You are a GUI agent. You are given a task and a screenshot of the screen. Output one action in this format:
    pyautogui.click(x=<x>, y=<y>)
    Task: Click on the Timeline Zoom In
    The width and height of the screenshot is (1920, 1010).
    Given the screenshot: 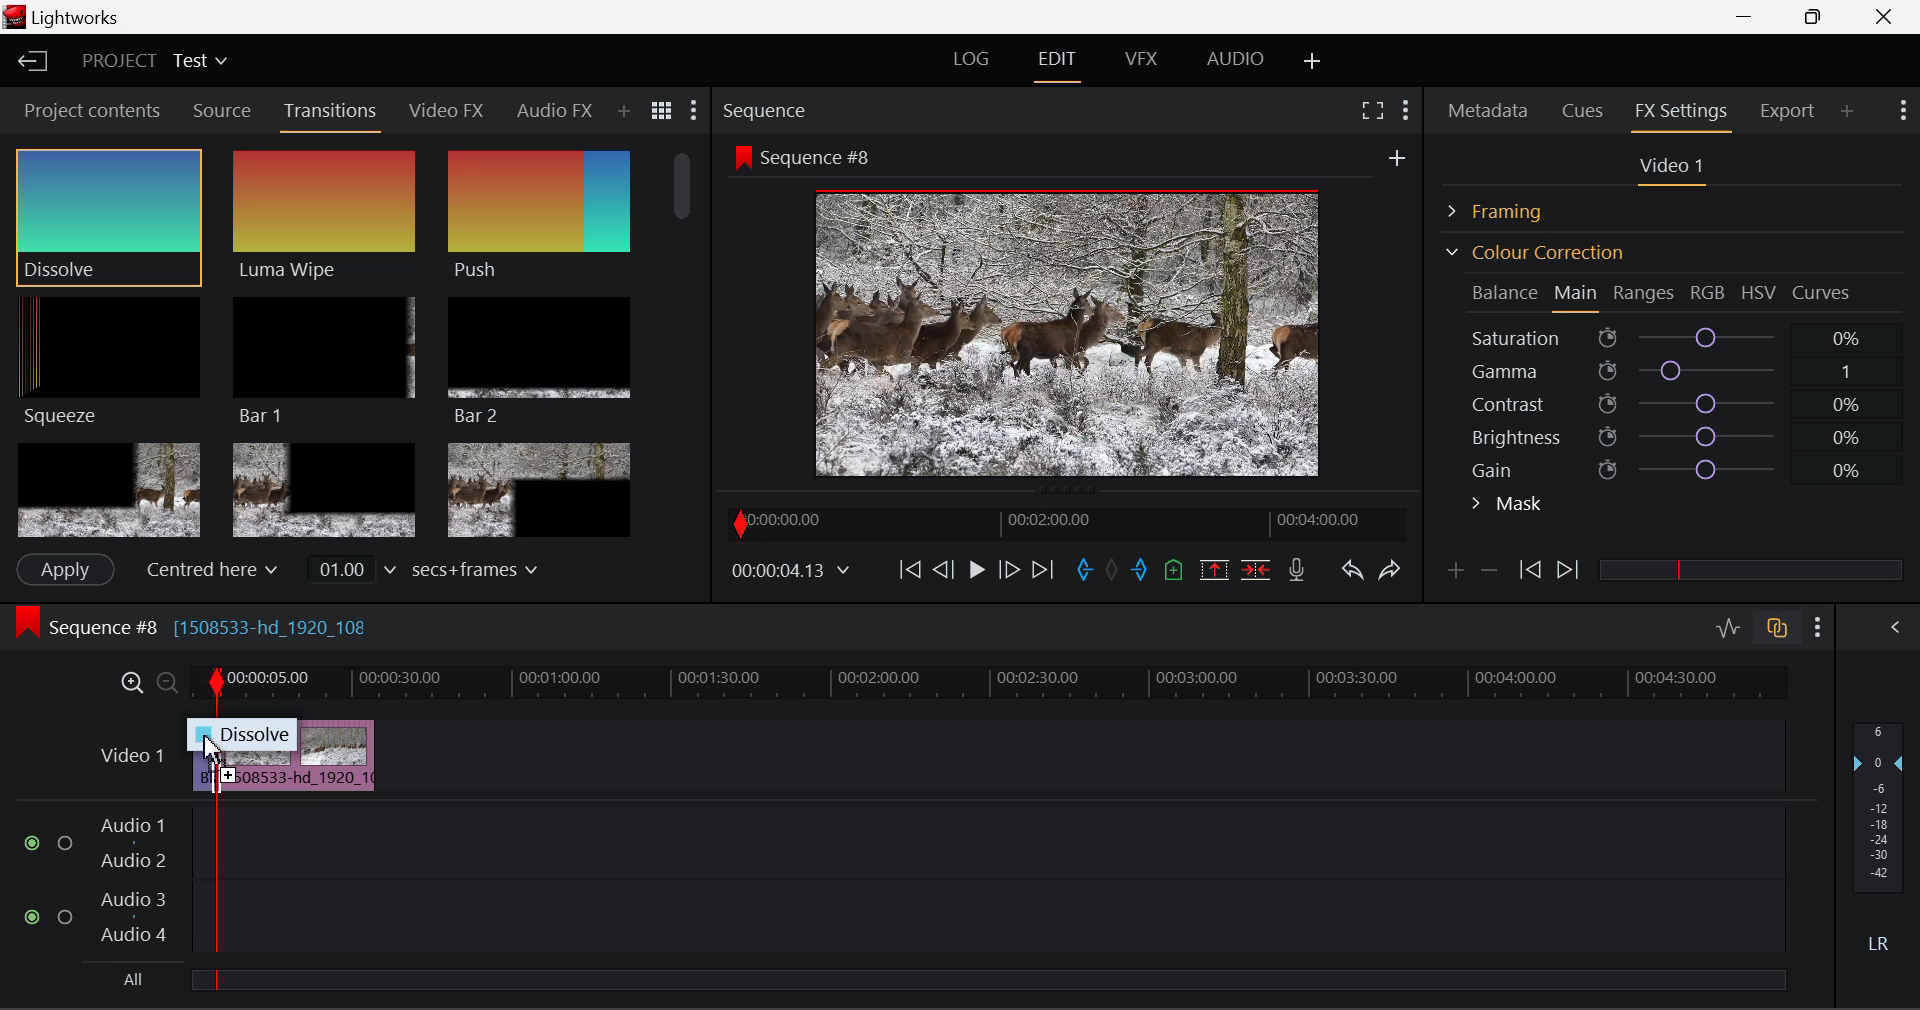 What is the action you would take?
    pyautogui.click(x=128, y=682)
    